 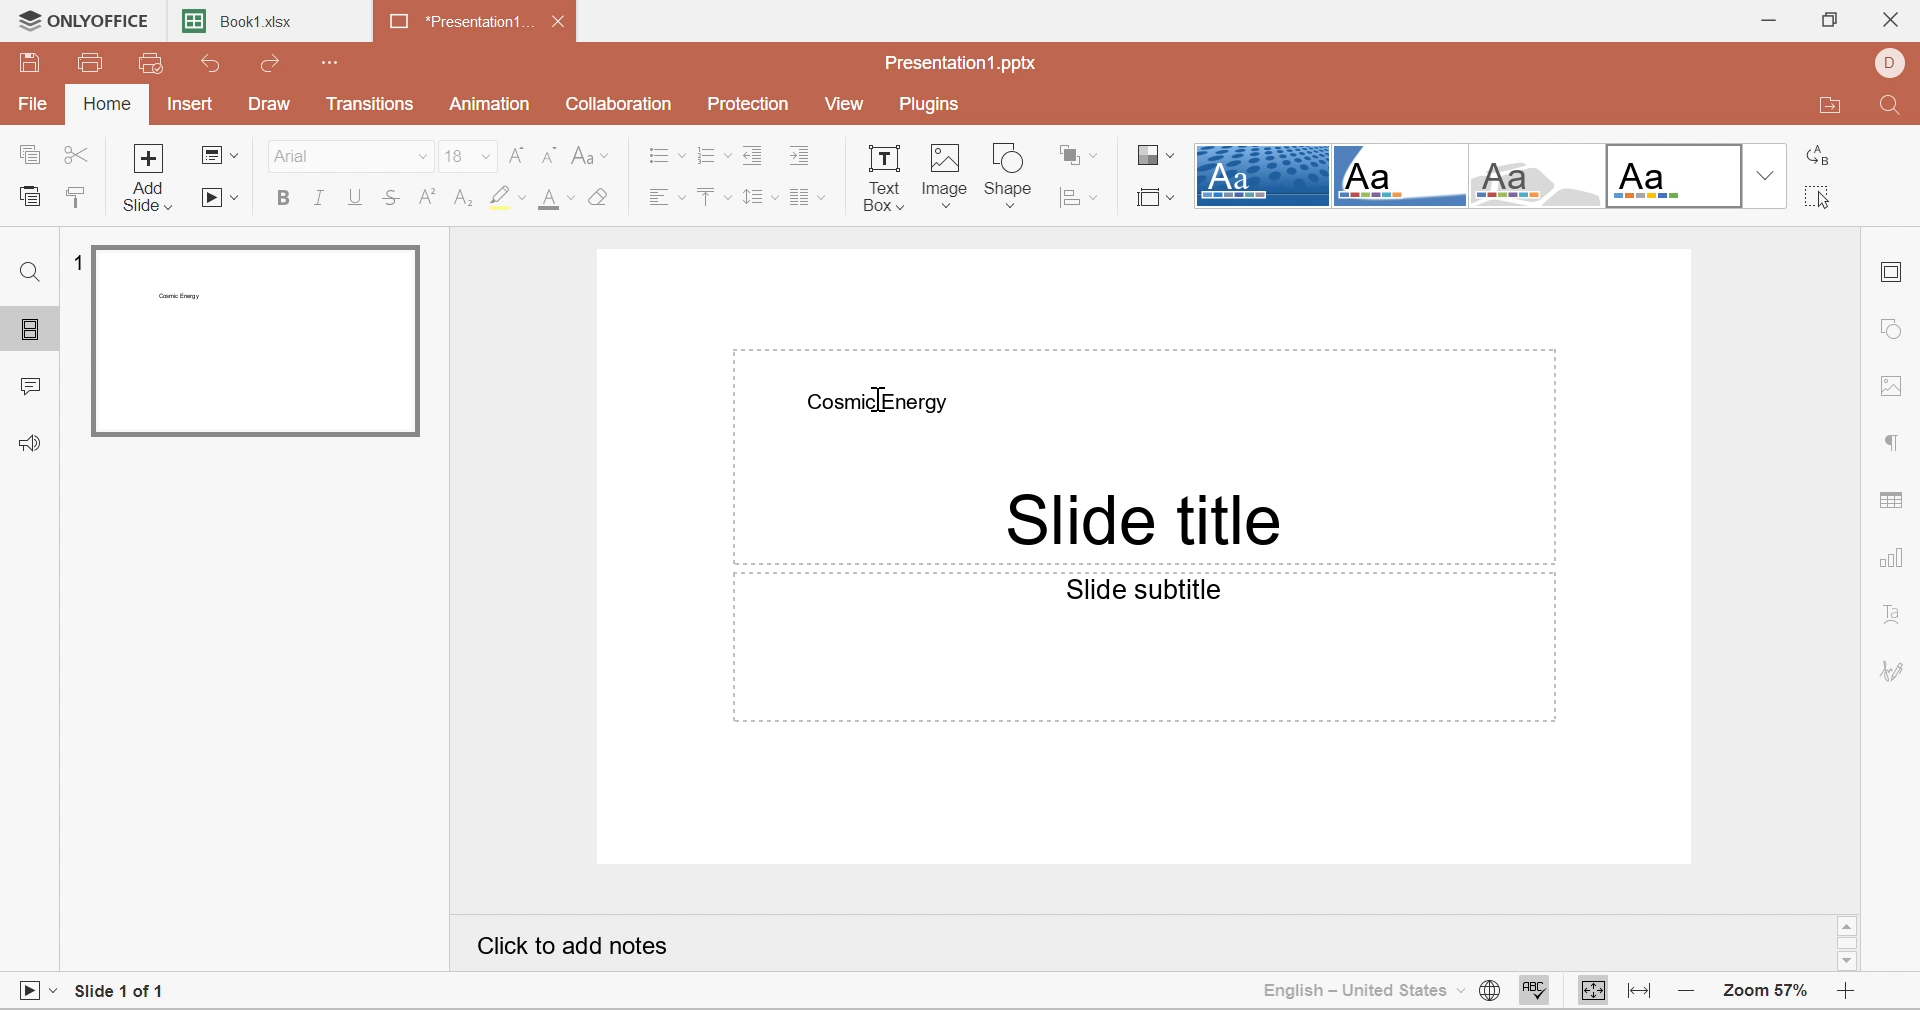 I want to click on Close, so click(x=559, y=23).